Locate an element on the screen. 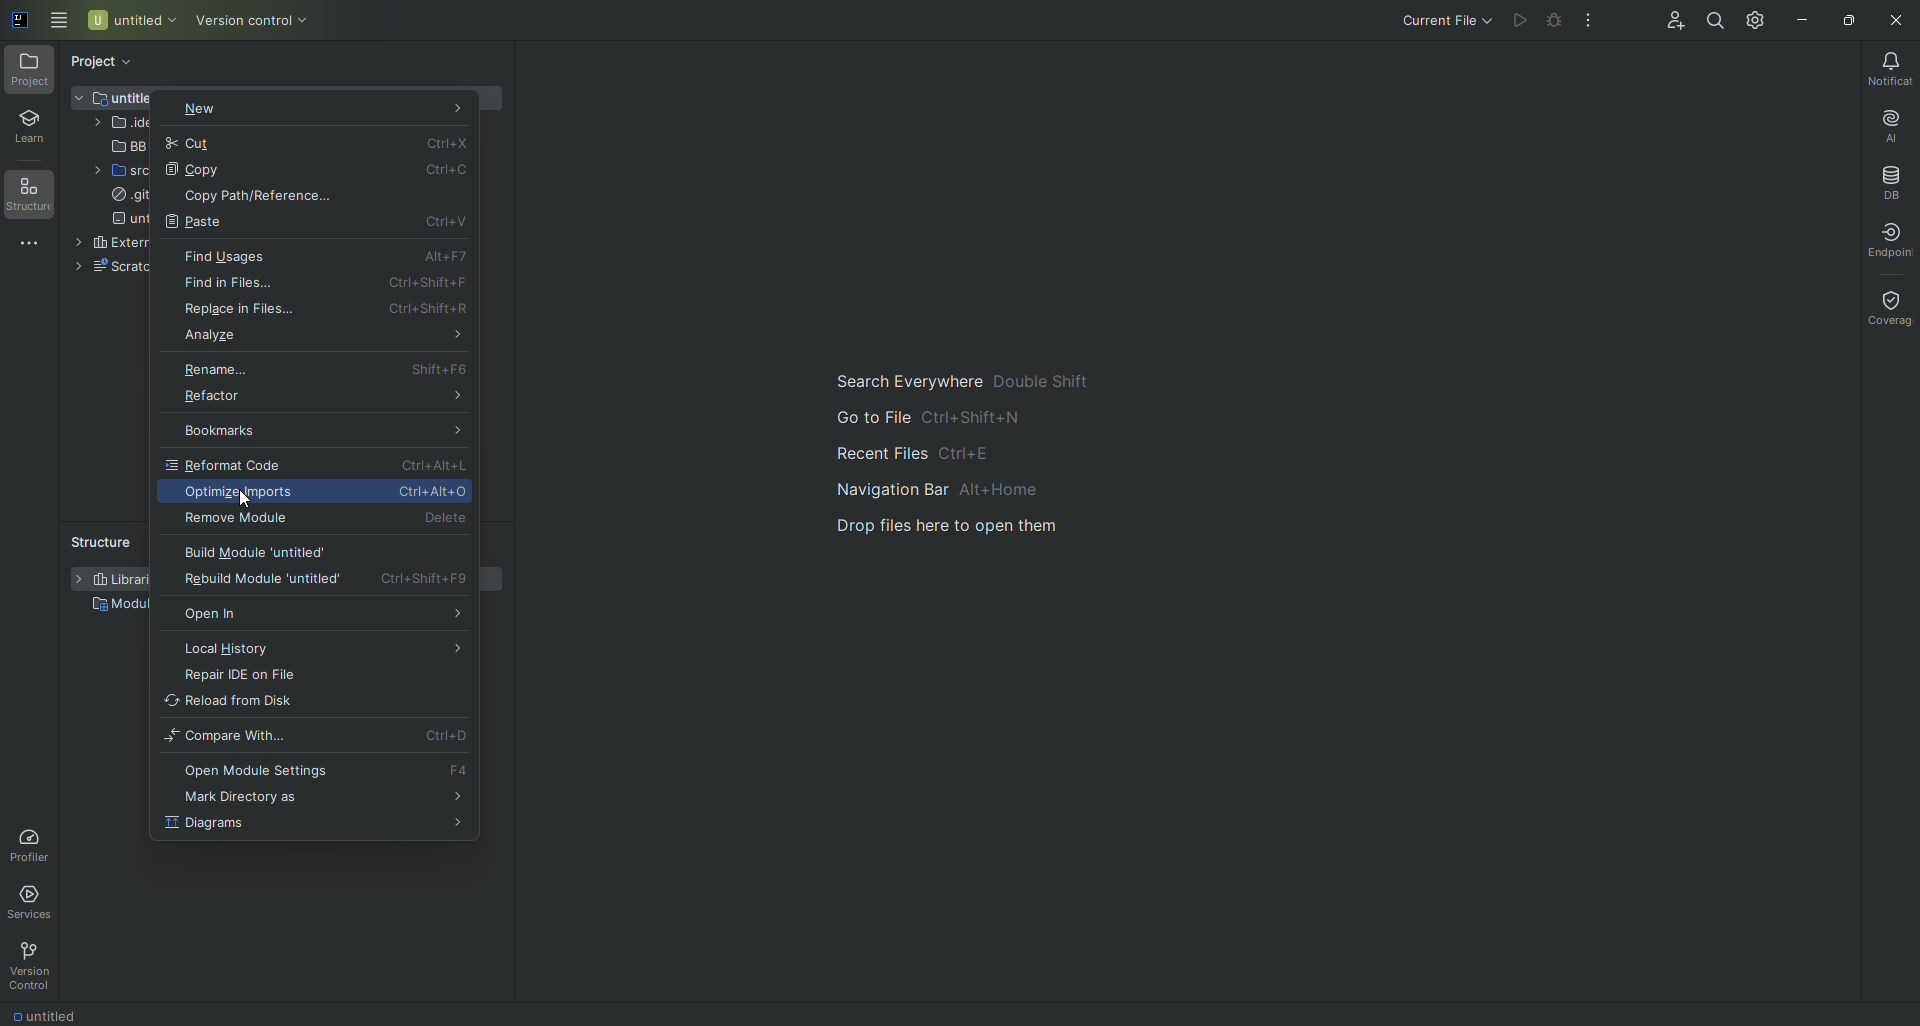 This screenshot has width=1920, height=1026. Copy Path References is located at coordinates (317, 194).